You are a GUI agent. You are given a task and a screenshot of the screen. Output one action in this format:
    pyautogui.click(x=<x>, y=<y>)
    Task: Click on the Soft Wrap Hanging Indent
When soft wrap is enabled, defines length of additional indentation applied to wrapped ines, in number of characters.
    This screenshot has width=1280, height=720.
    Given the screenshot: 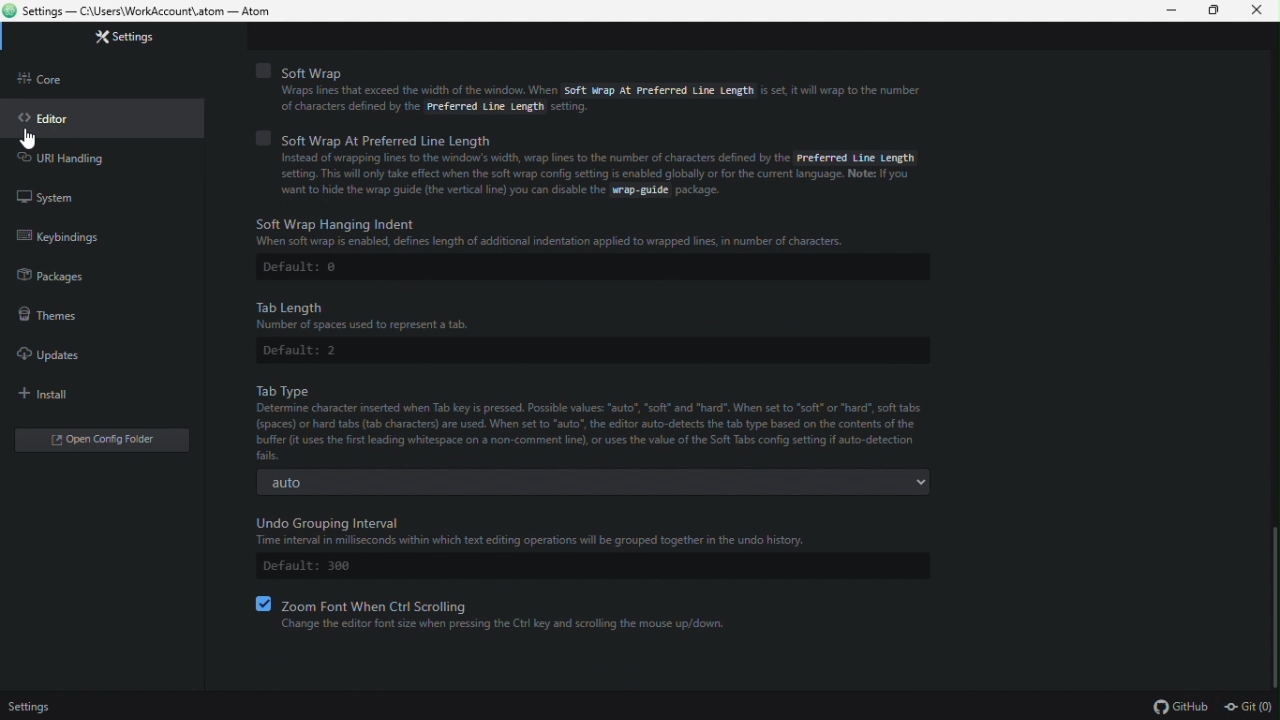 What is the action you would take?
    pyautogui.click(x=587, y=233)
    